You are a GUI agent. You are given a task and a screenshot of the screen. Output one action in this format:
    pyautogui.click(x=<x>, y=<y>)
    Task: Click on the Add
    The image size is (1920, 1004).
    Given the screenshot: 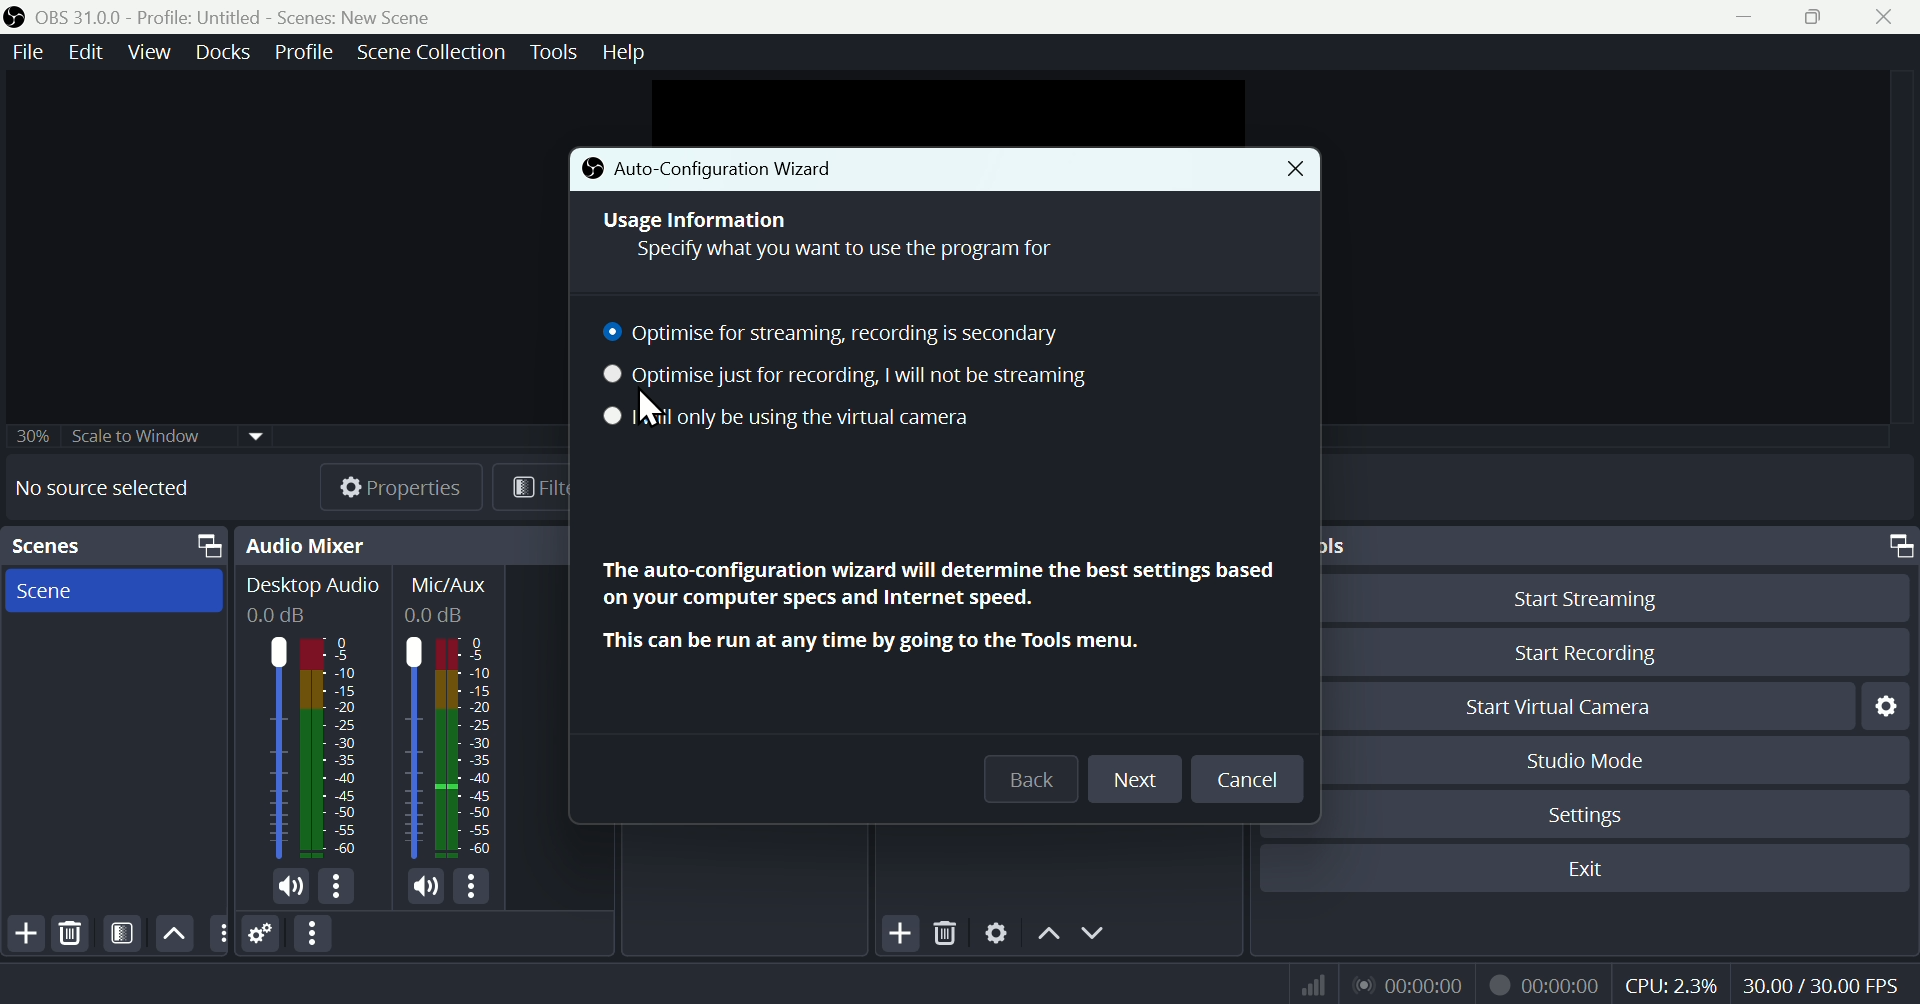 What is the action you would take?
    pyautogui.click(x=24, y=934)
    